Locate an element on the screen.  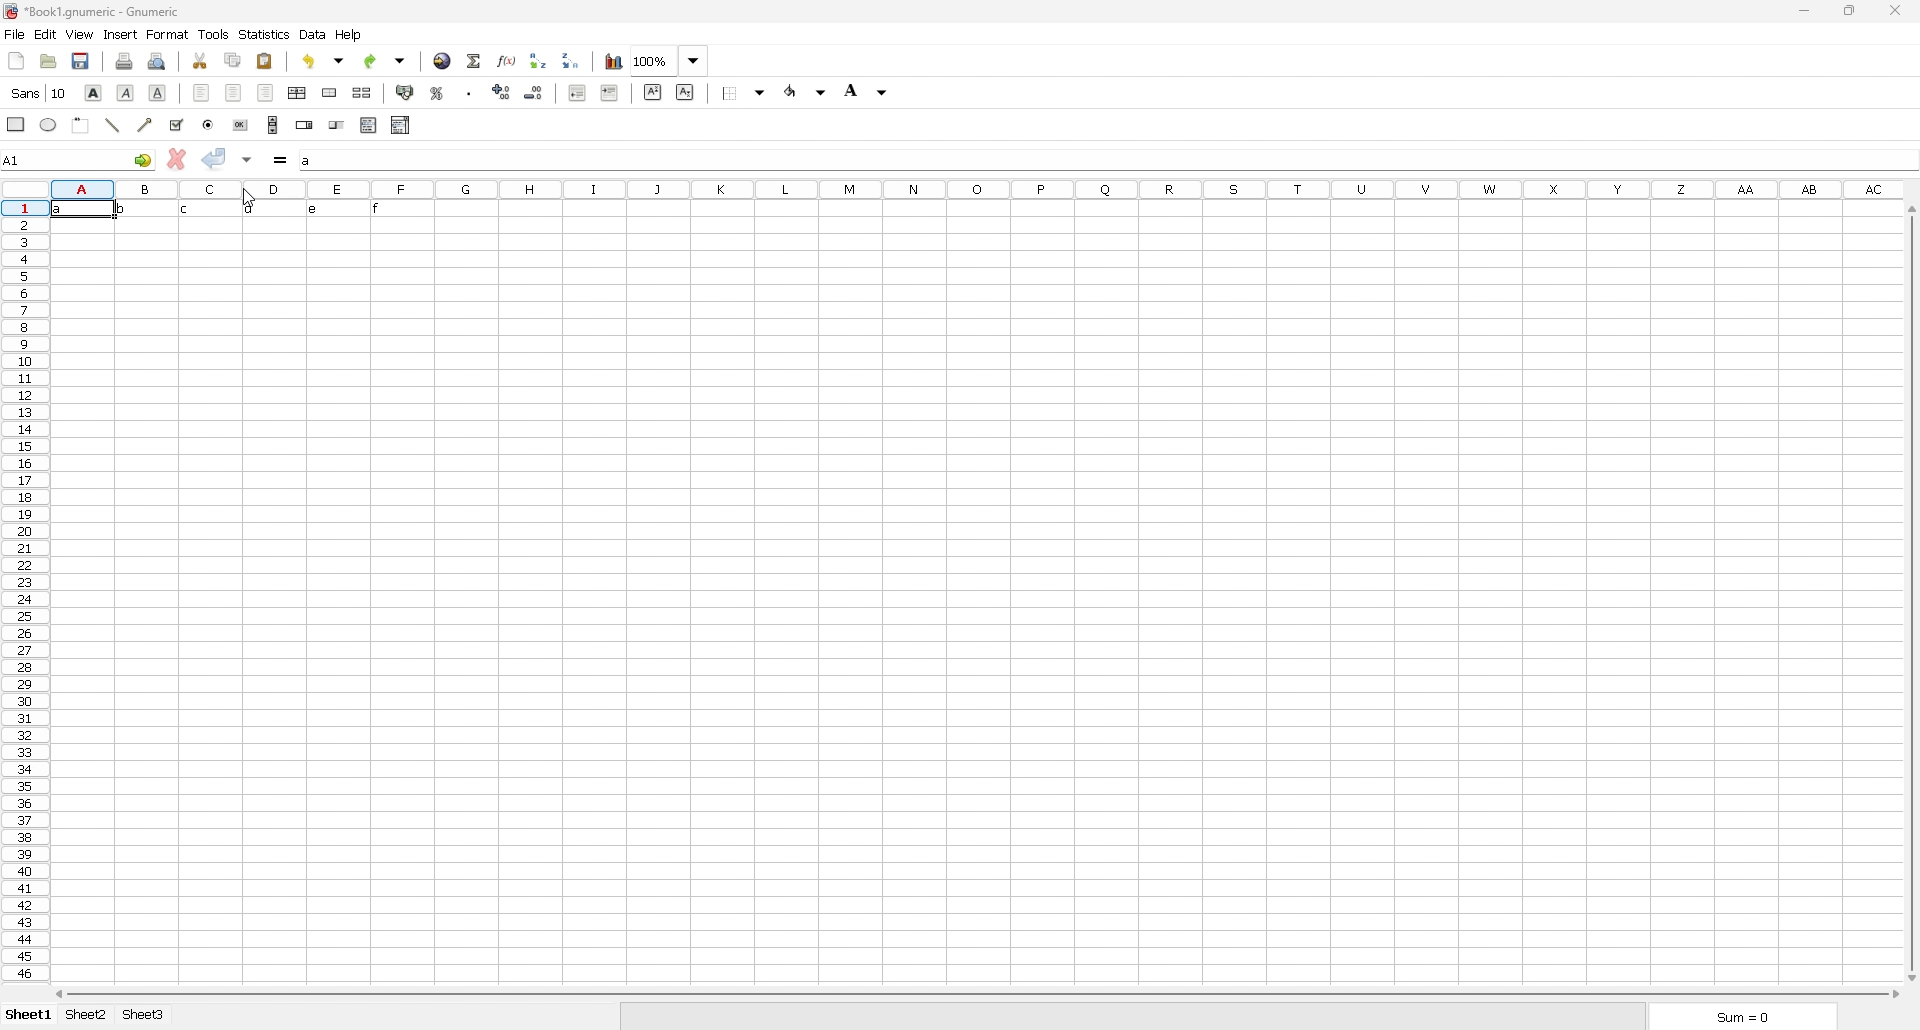
combo box is located at coordinates (401, 125).